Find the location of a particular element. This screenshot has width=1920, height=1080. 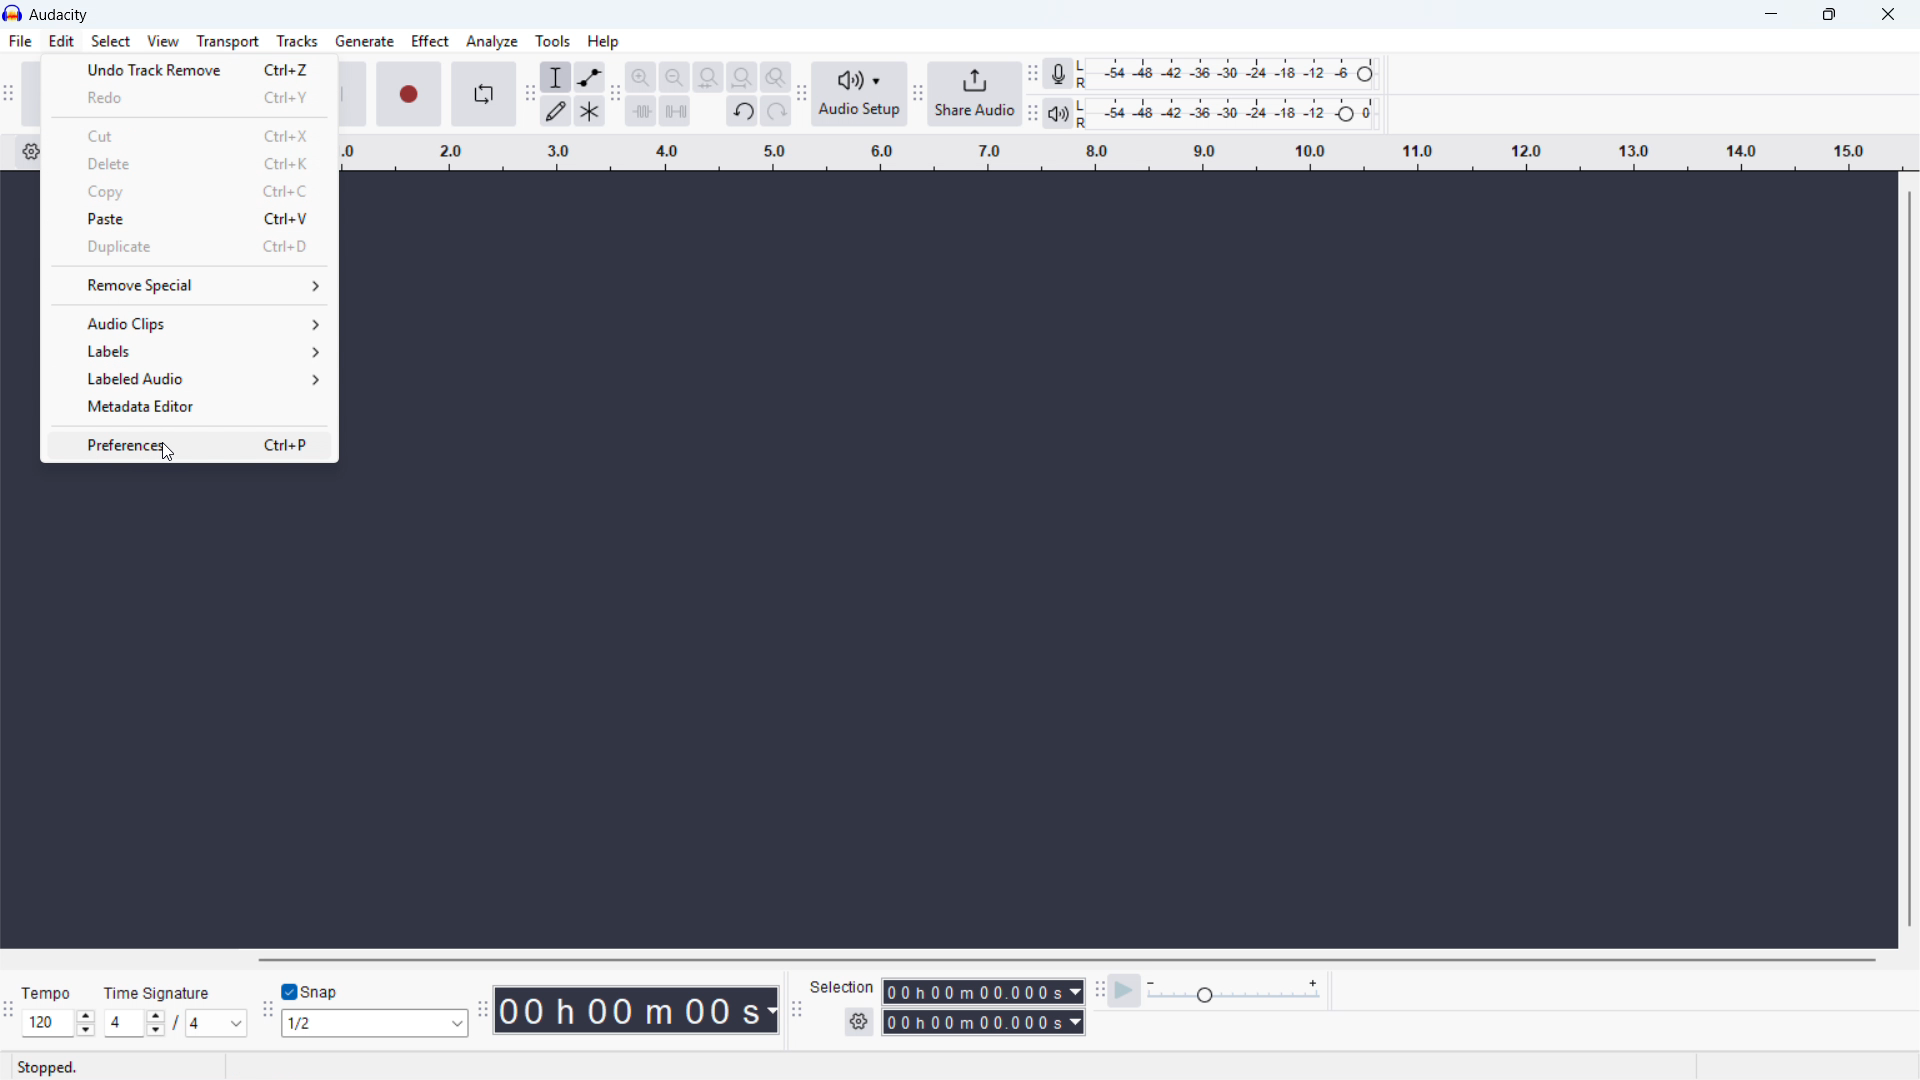

audio setup toolbar is located at coordinates (802, 96).